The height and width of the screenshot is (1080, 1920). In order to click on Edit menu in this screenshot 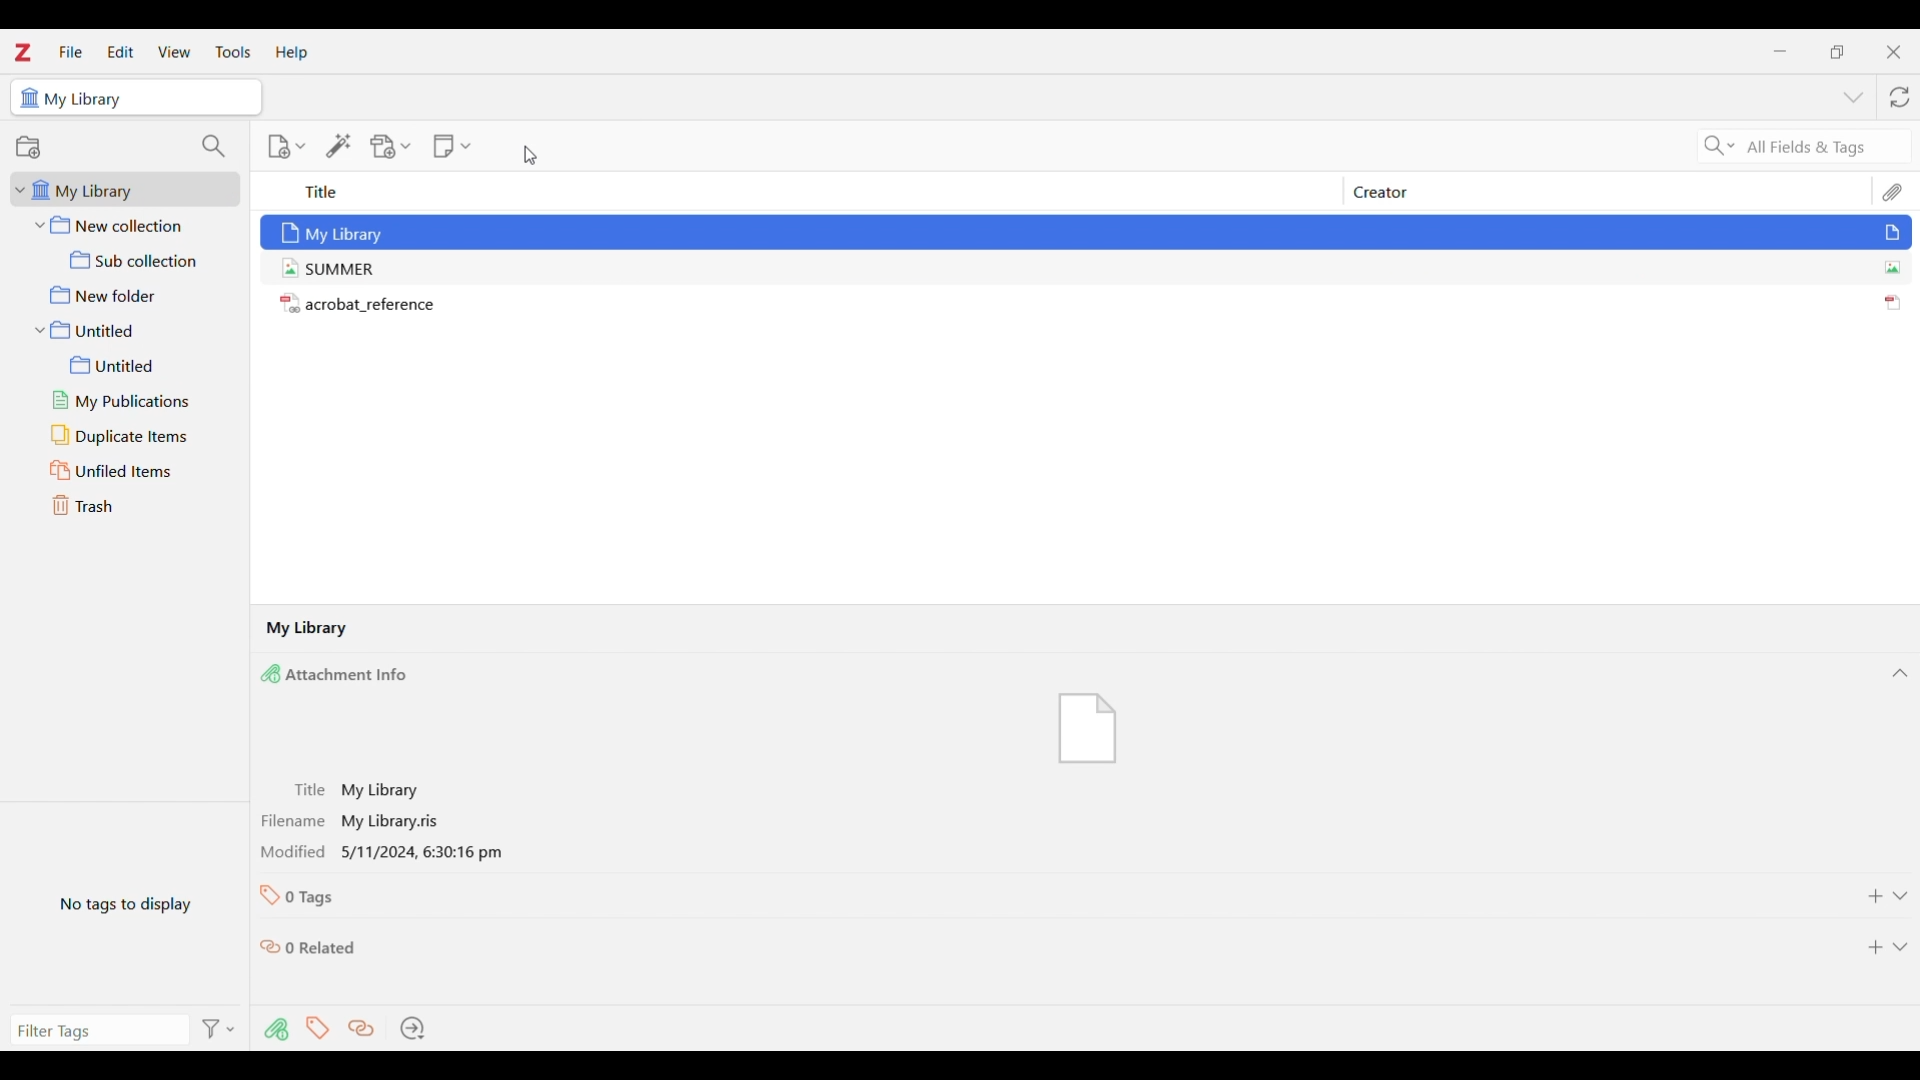, I will do `click(120, 51)`.